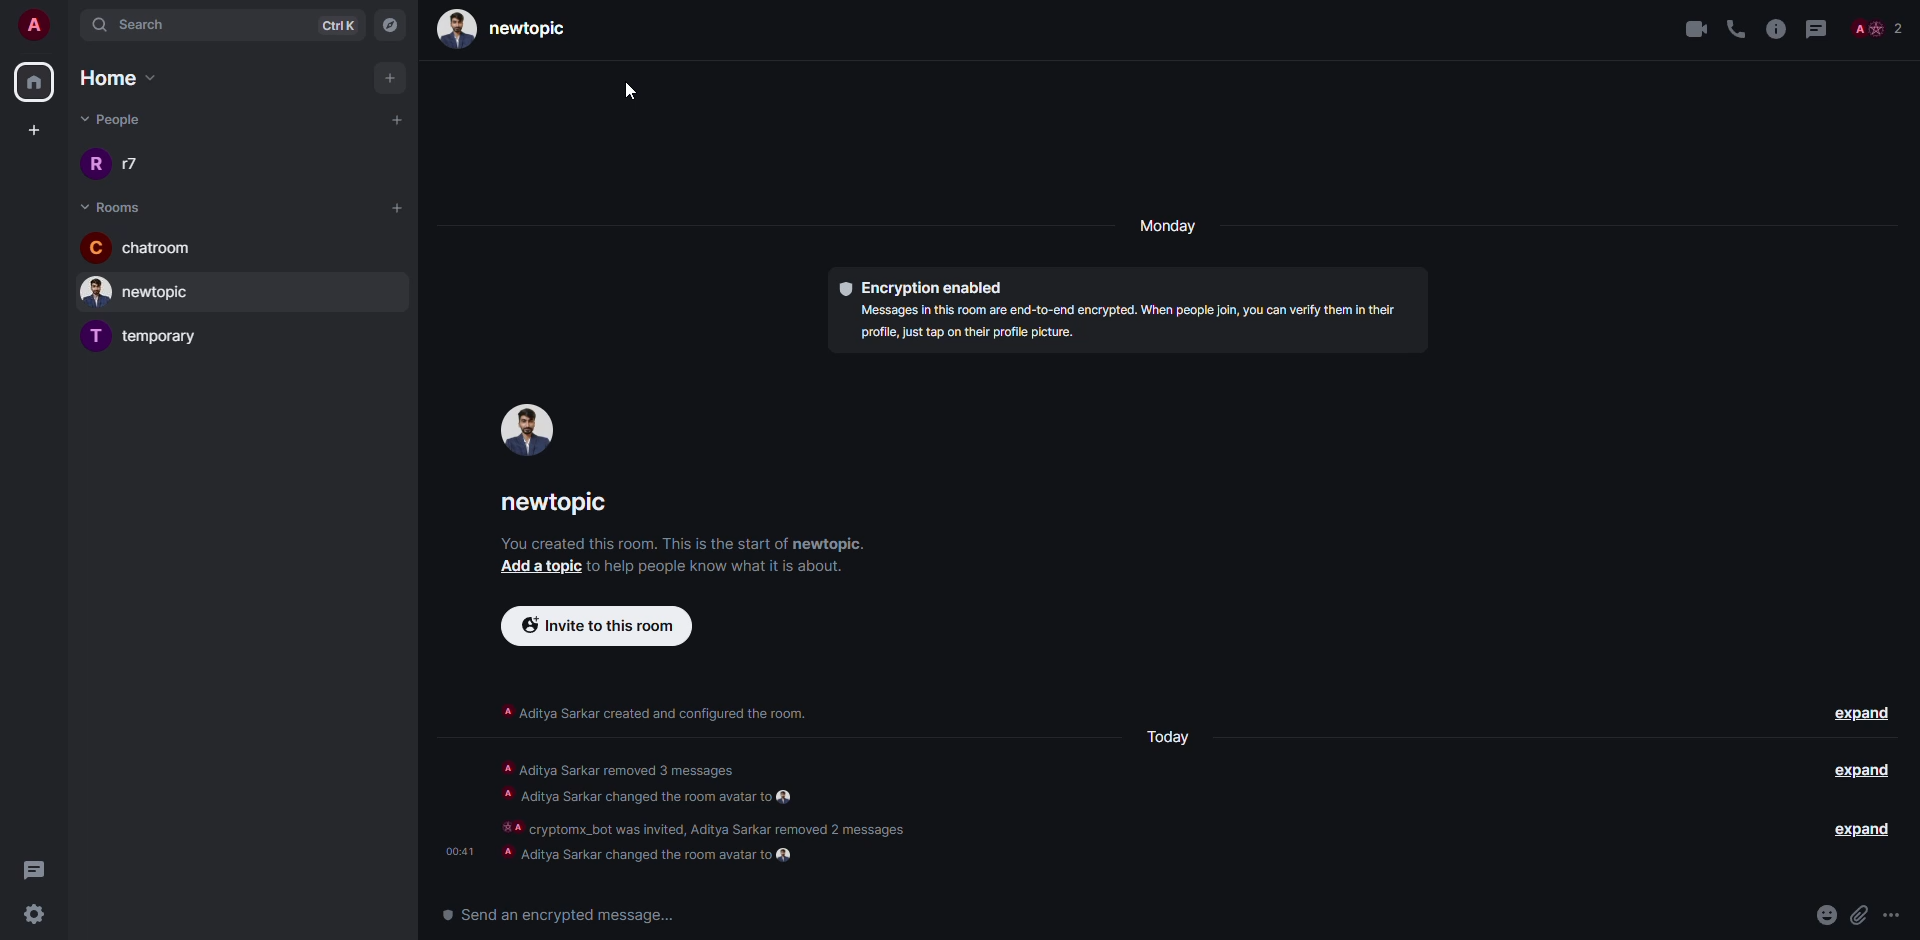  Describe the element at coordinates (1860, 712) in the screenshot. I see `expand` at that location.